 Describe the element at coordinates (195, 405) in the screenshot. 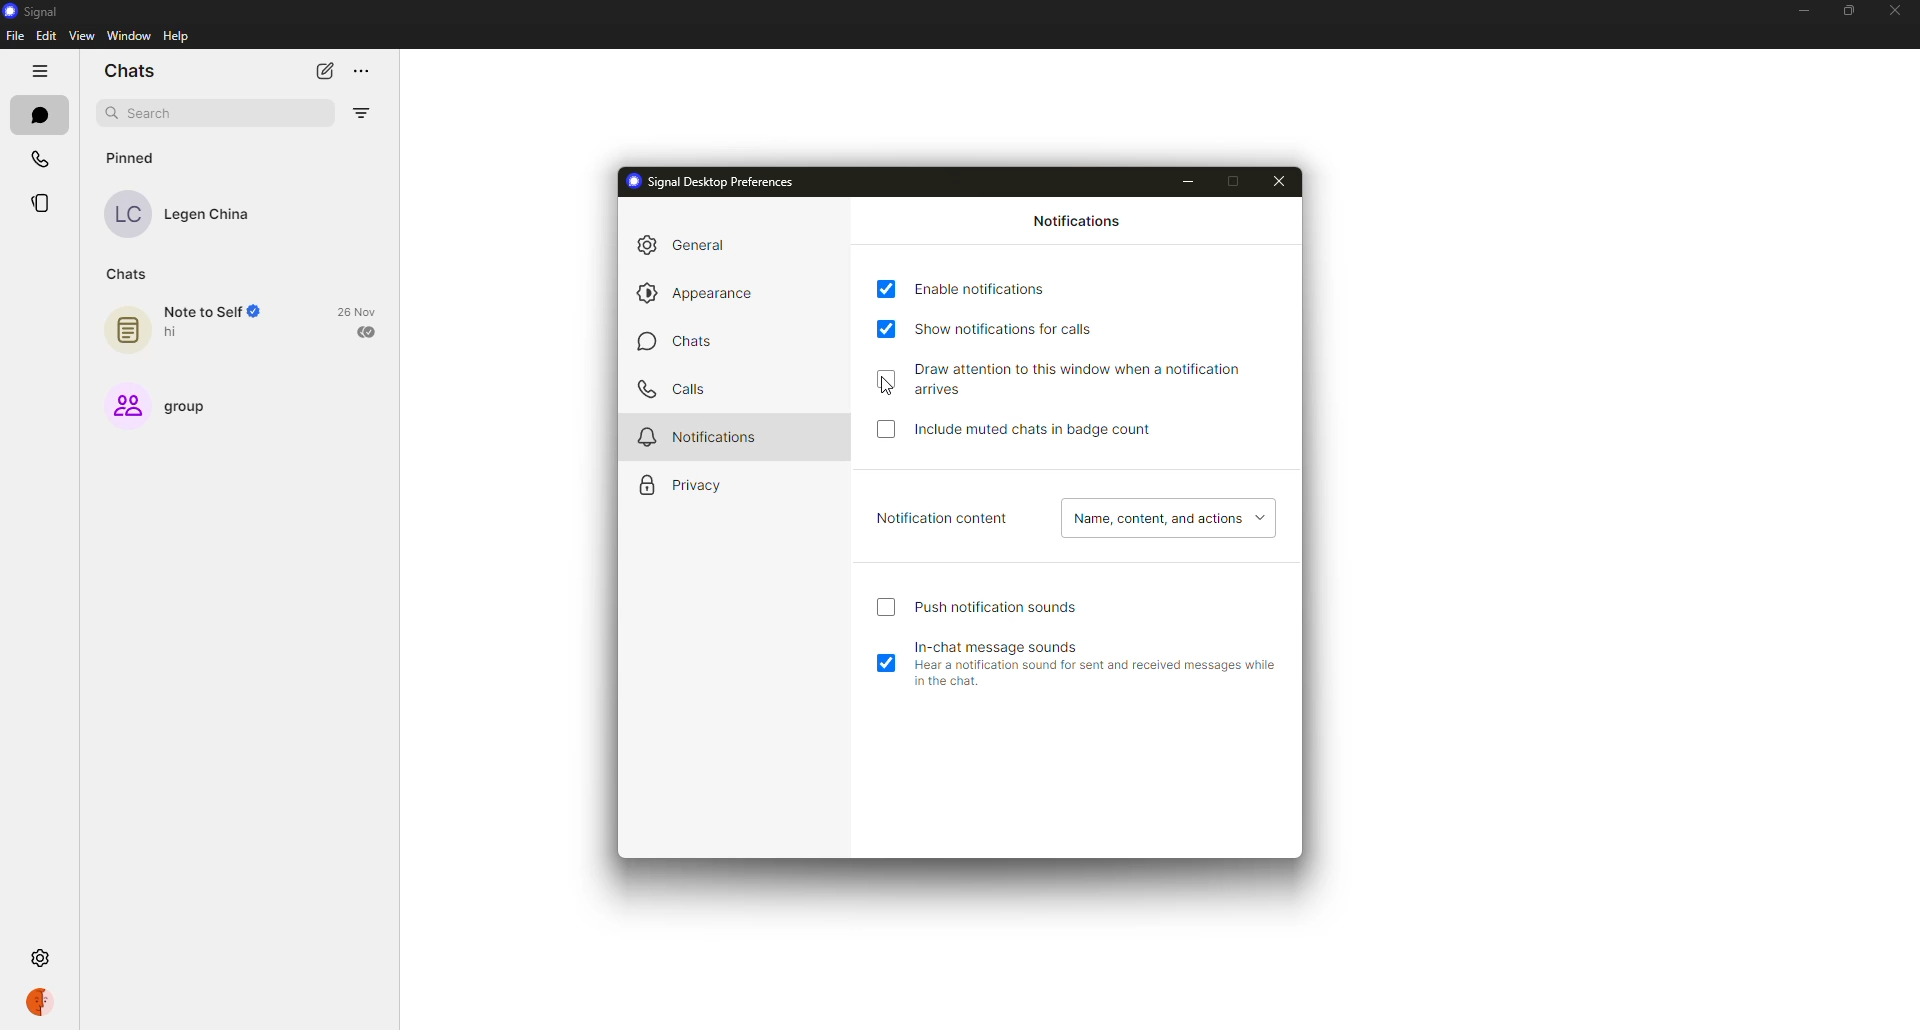

I see `group` at that location.